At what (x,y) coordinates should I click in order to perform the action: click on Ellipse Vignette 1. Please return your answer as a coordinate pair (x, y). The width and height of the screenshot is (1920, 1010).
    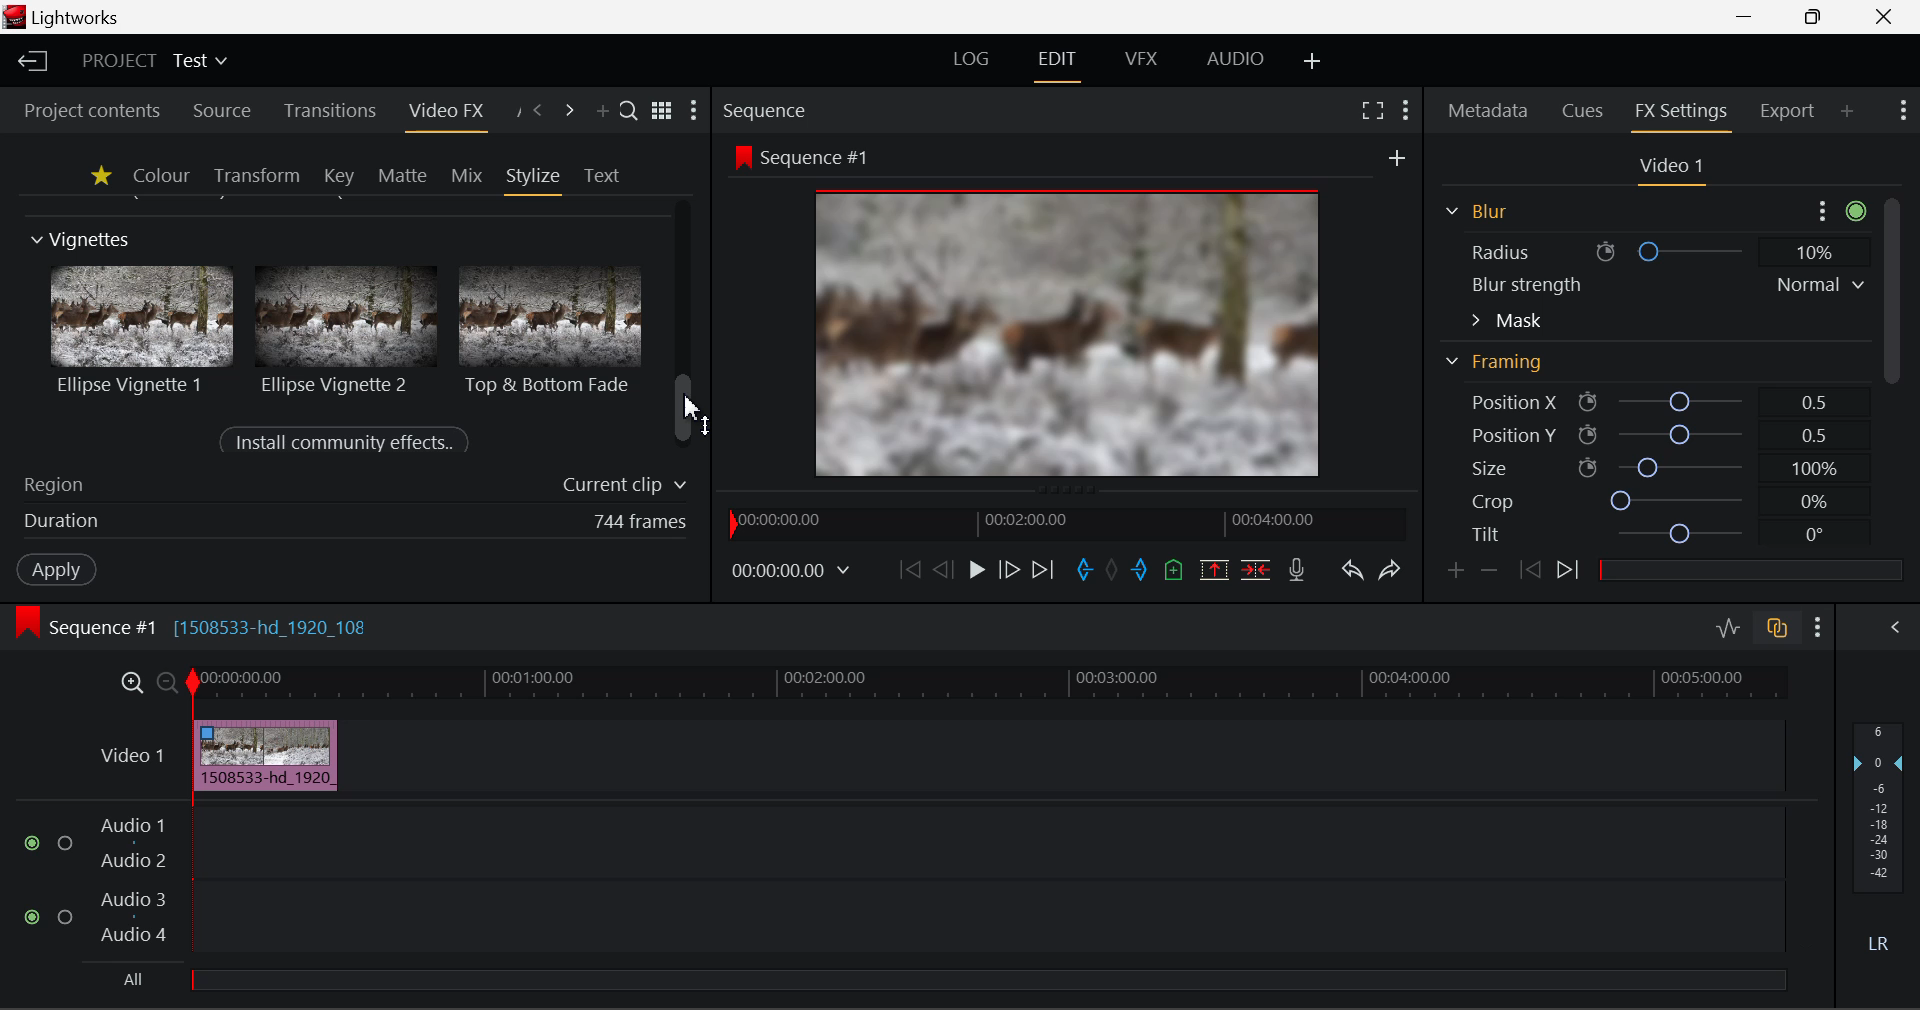
    Looking at the image, I should click on (144, 330).